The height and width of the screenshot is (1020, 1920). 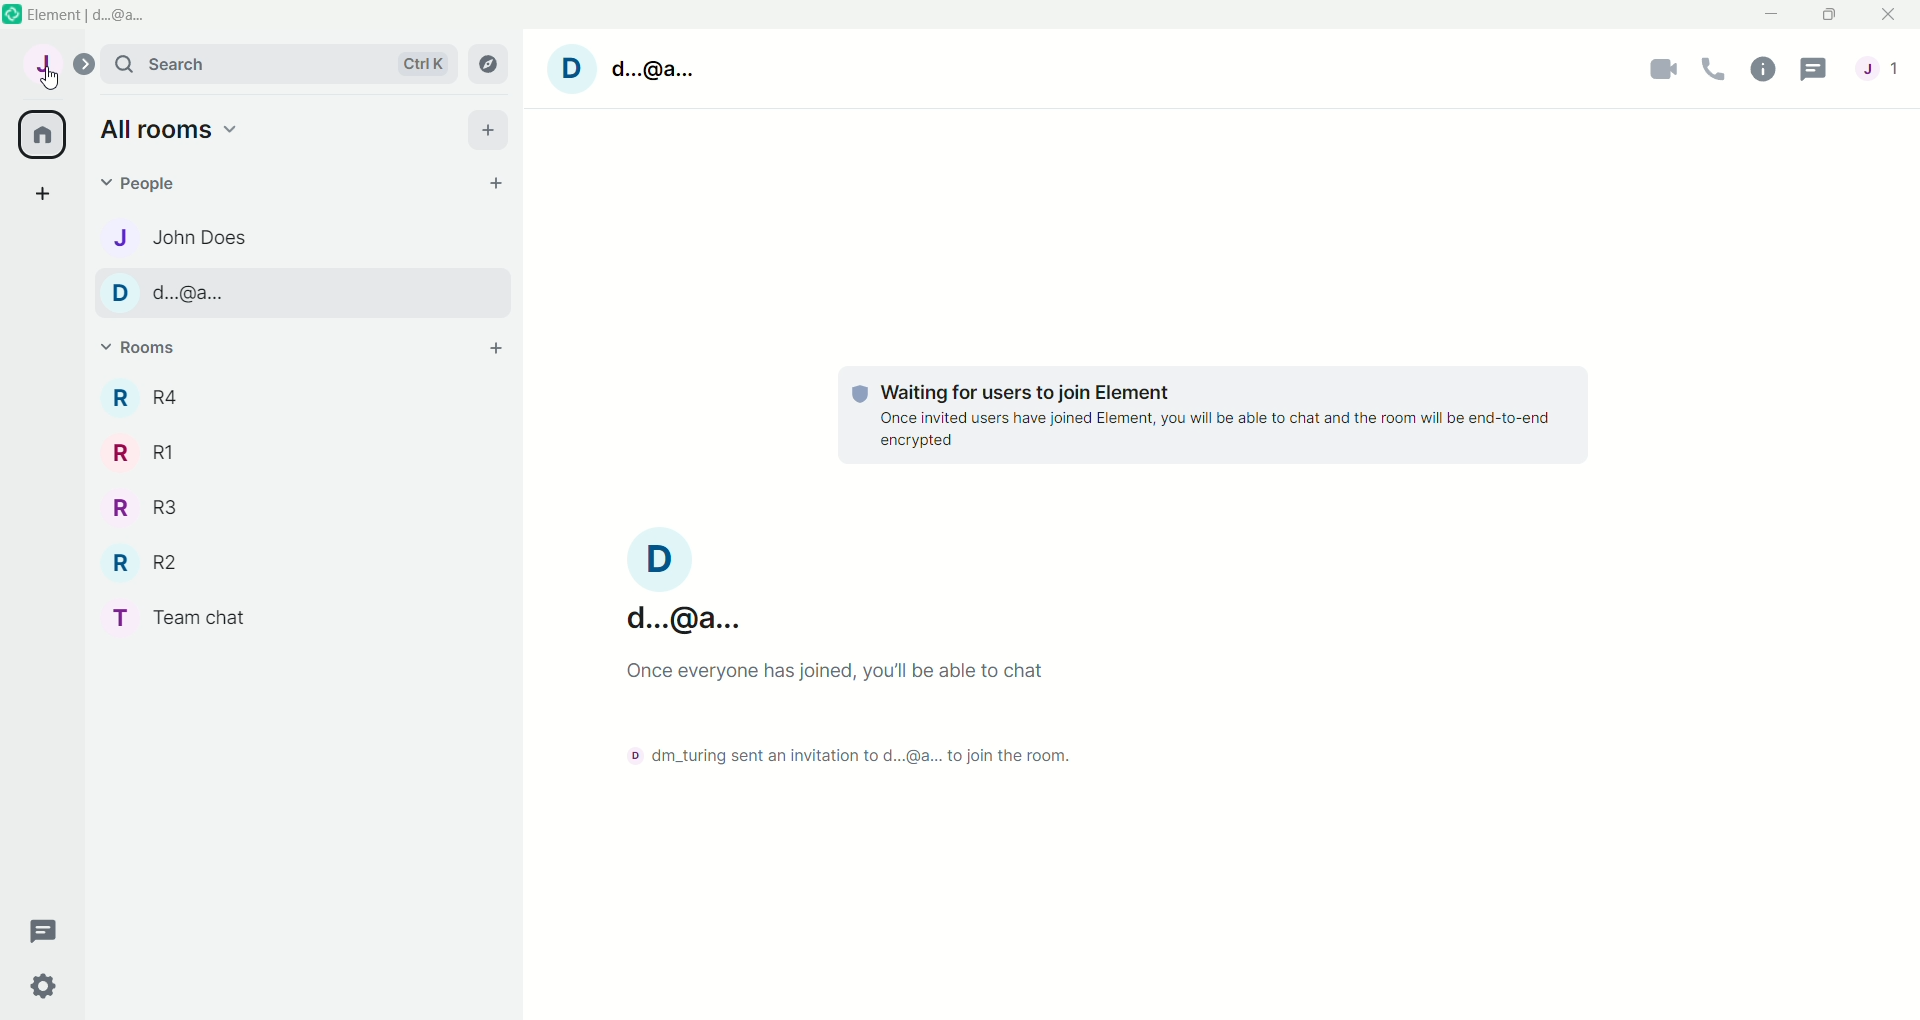 What do you see at coordinates (497, 178) in the screenshot?
I see `Start chat` at bounding box center [497, 178].